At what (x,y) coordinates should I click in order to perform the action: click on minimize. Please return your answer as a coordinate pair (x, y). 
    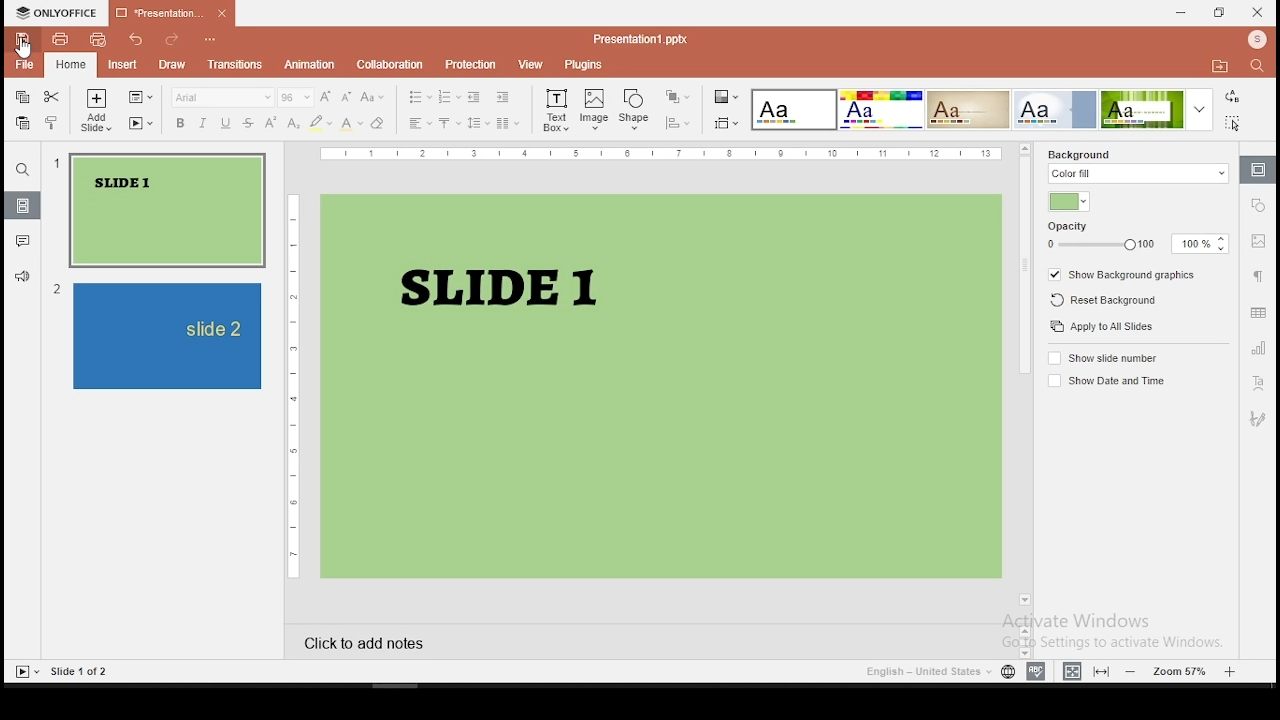
    Looking at the image, I should click on (1178, 12).